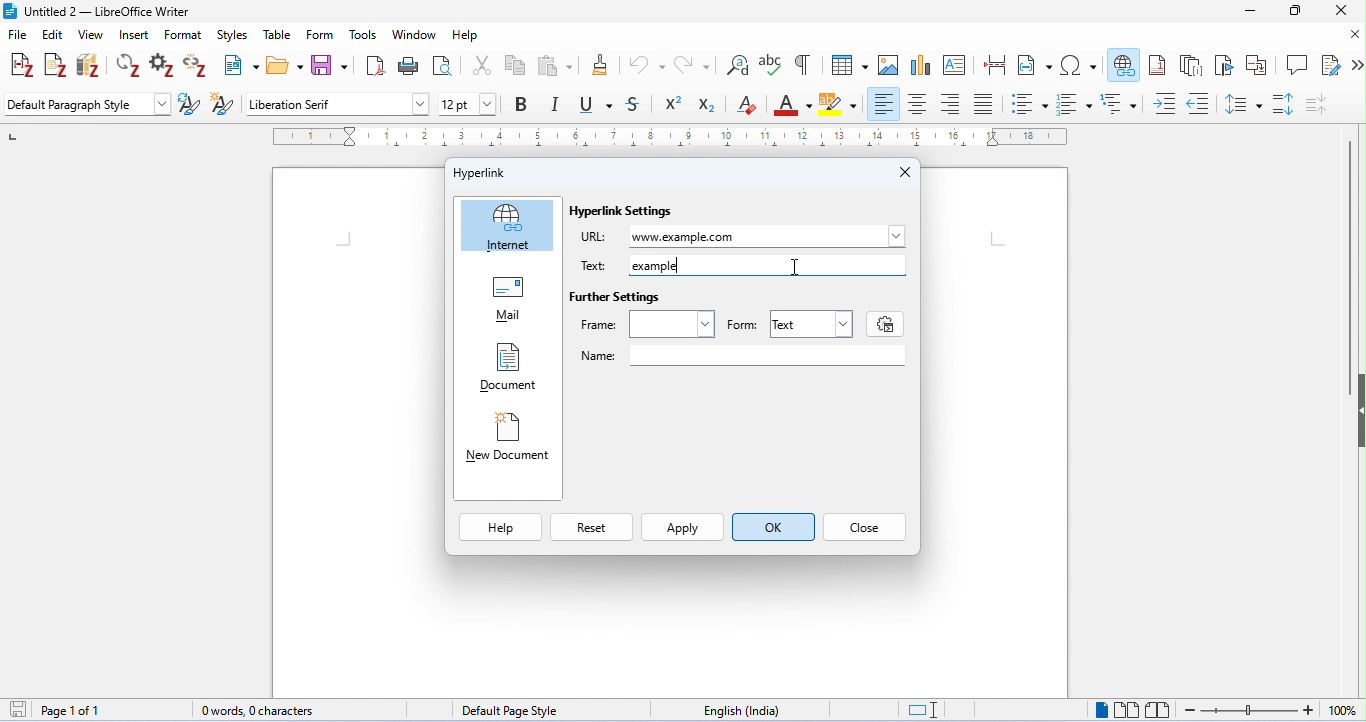 This screenshot has width=1366, height=722. Describe the element at coordinates (625, 209) in the screenshot. I see `Hyperlink Settings` at that location.